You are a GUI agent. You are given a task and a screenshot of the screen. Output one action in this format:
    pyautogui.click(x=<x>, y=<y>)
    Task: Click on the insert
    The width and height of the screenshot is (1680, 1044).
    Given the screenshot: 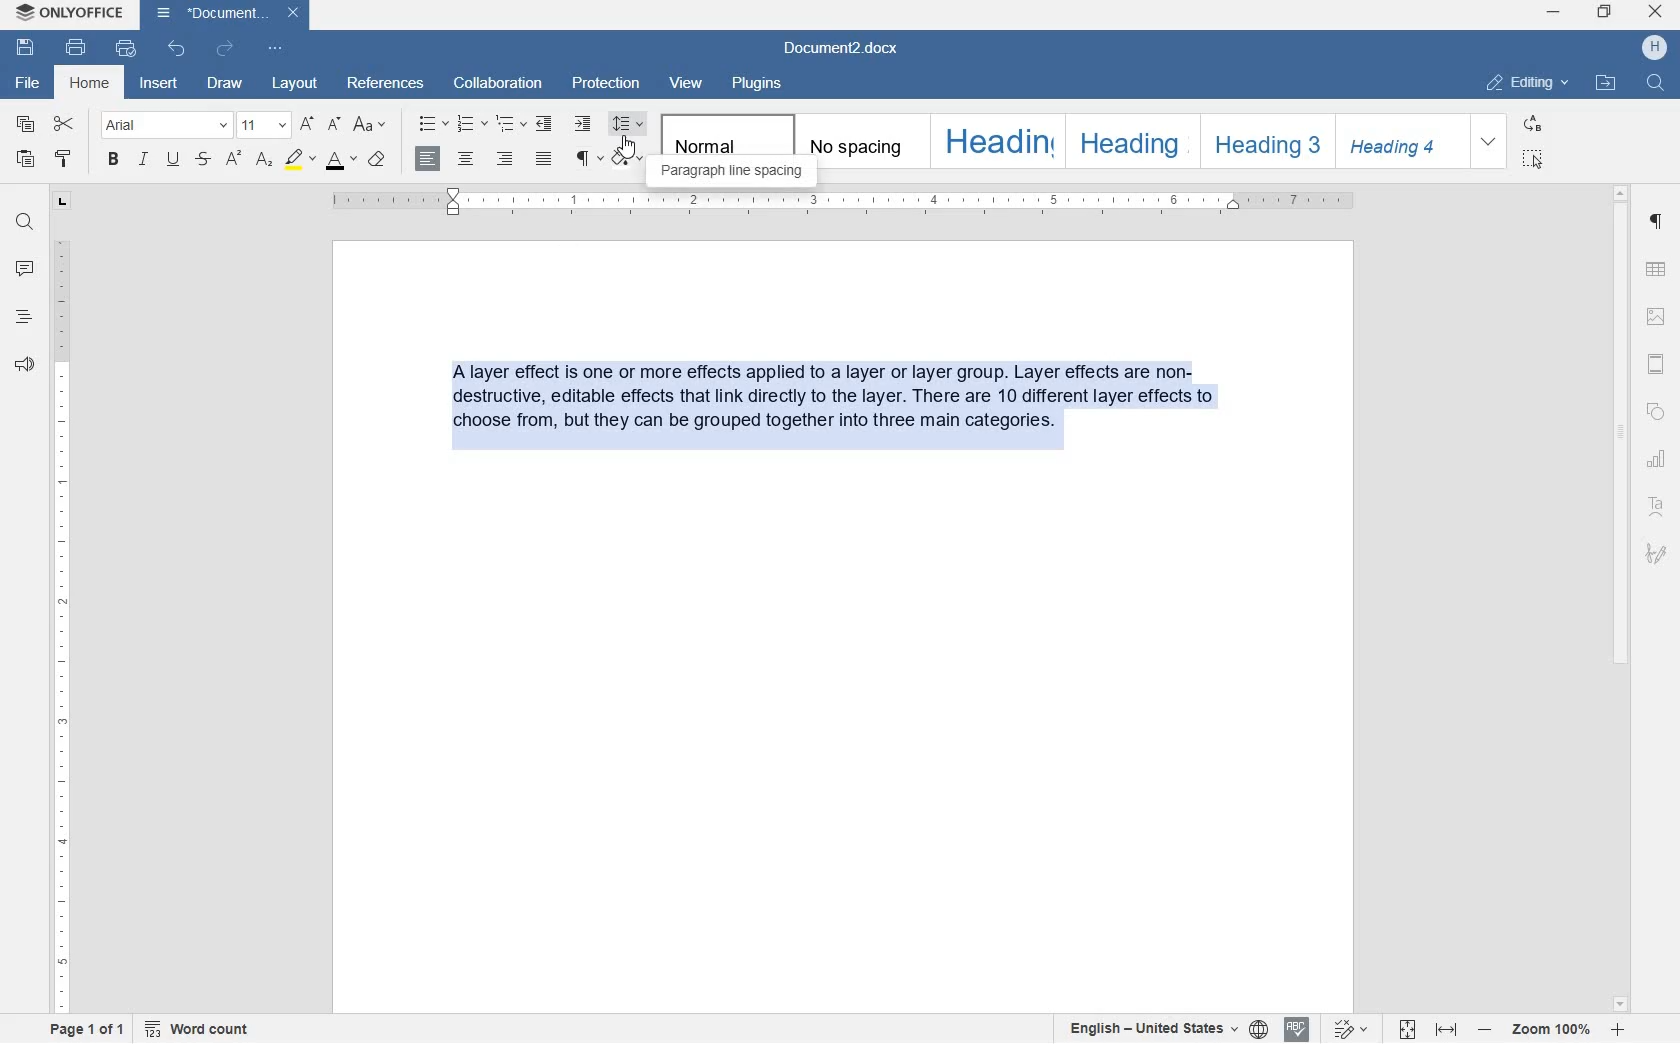 What is the action you would take?
    pyautogui.click(x=160, y=83)
    